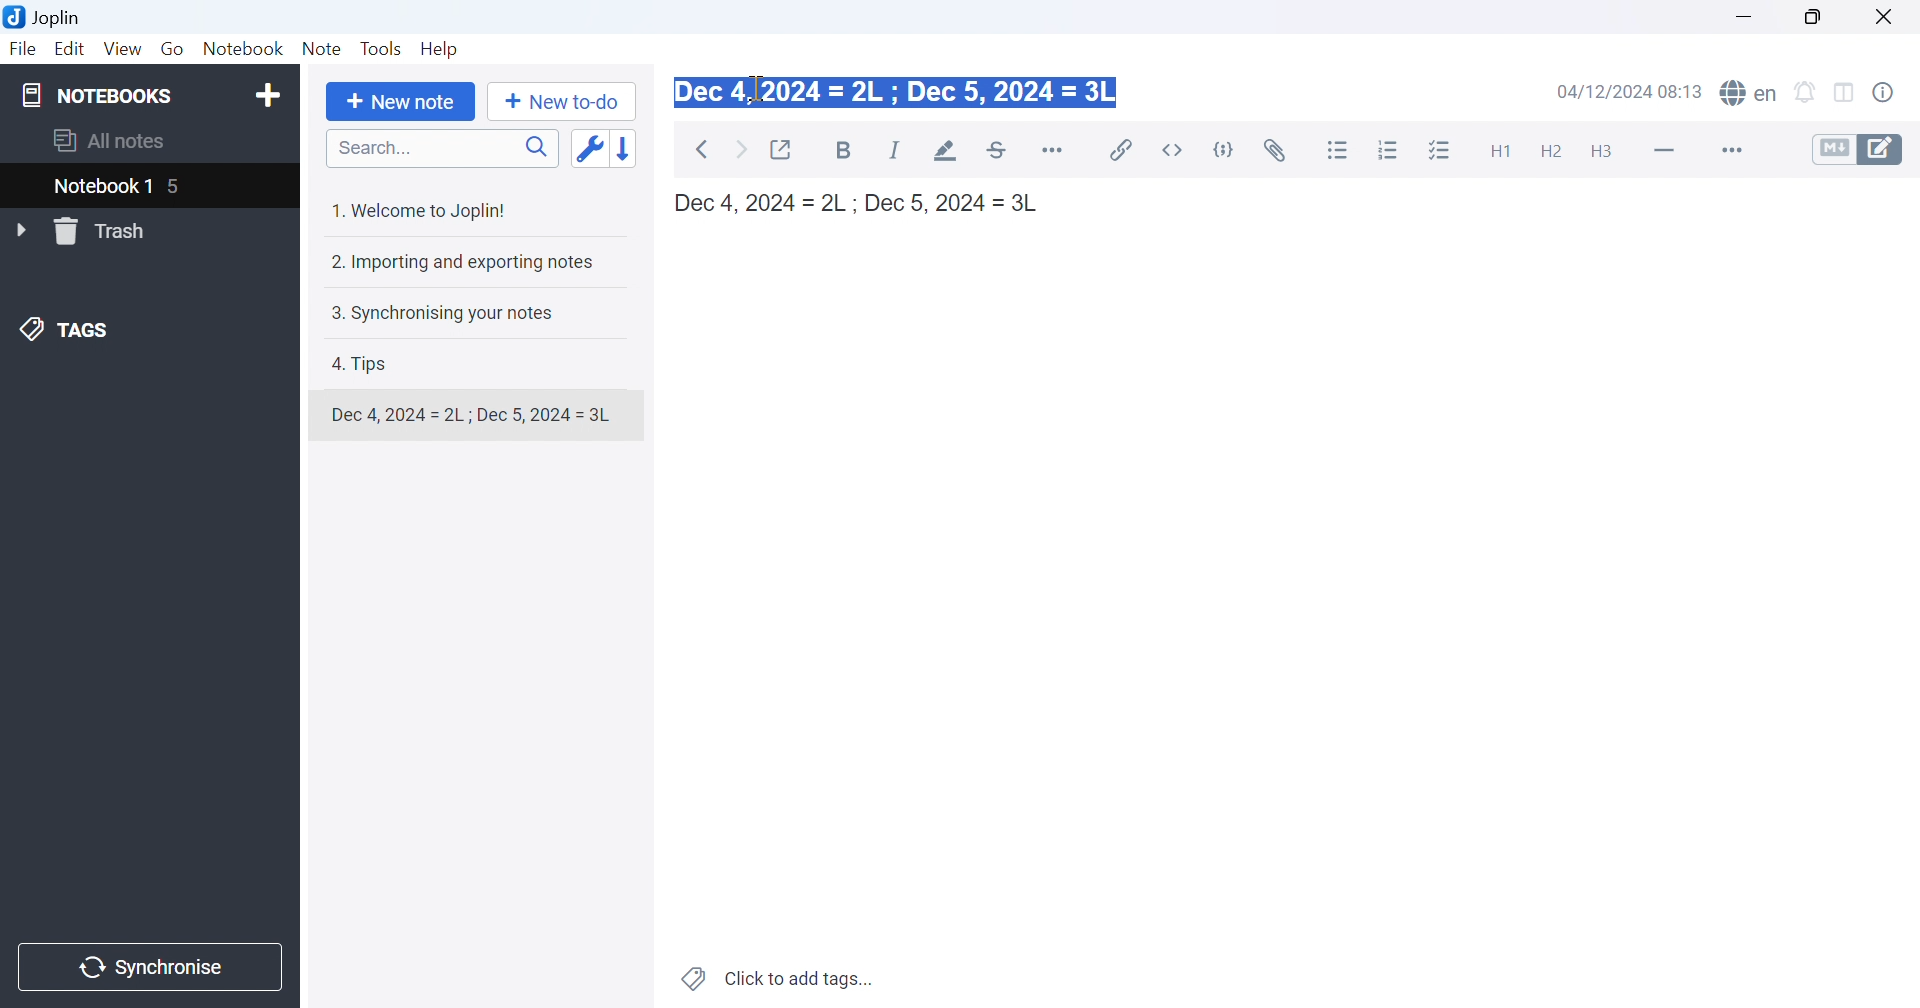  What do you see at coordinates (1123, 150) in the screenshot?
I see `Insert/edit link` at bounding box center [1123, 150].